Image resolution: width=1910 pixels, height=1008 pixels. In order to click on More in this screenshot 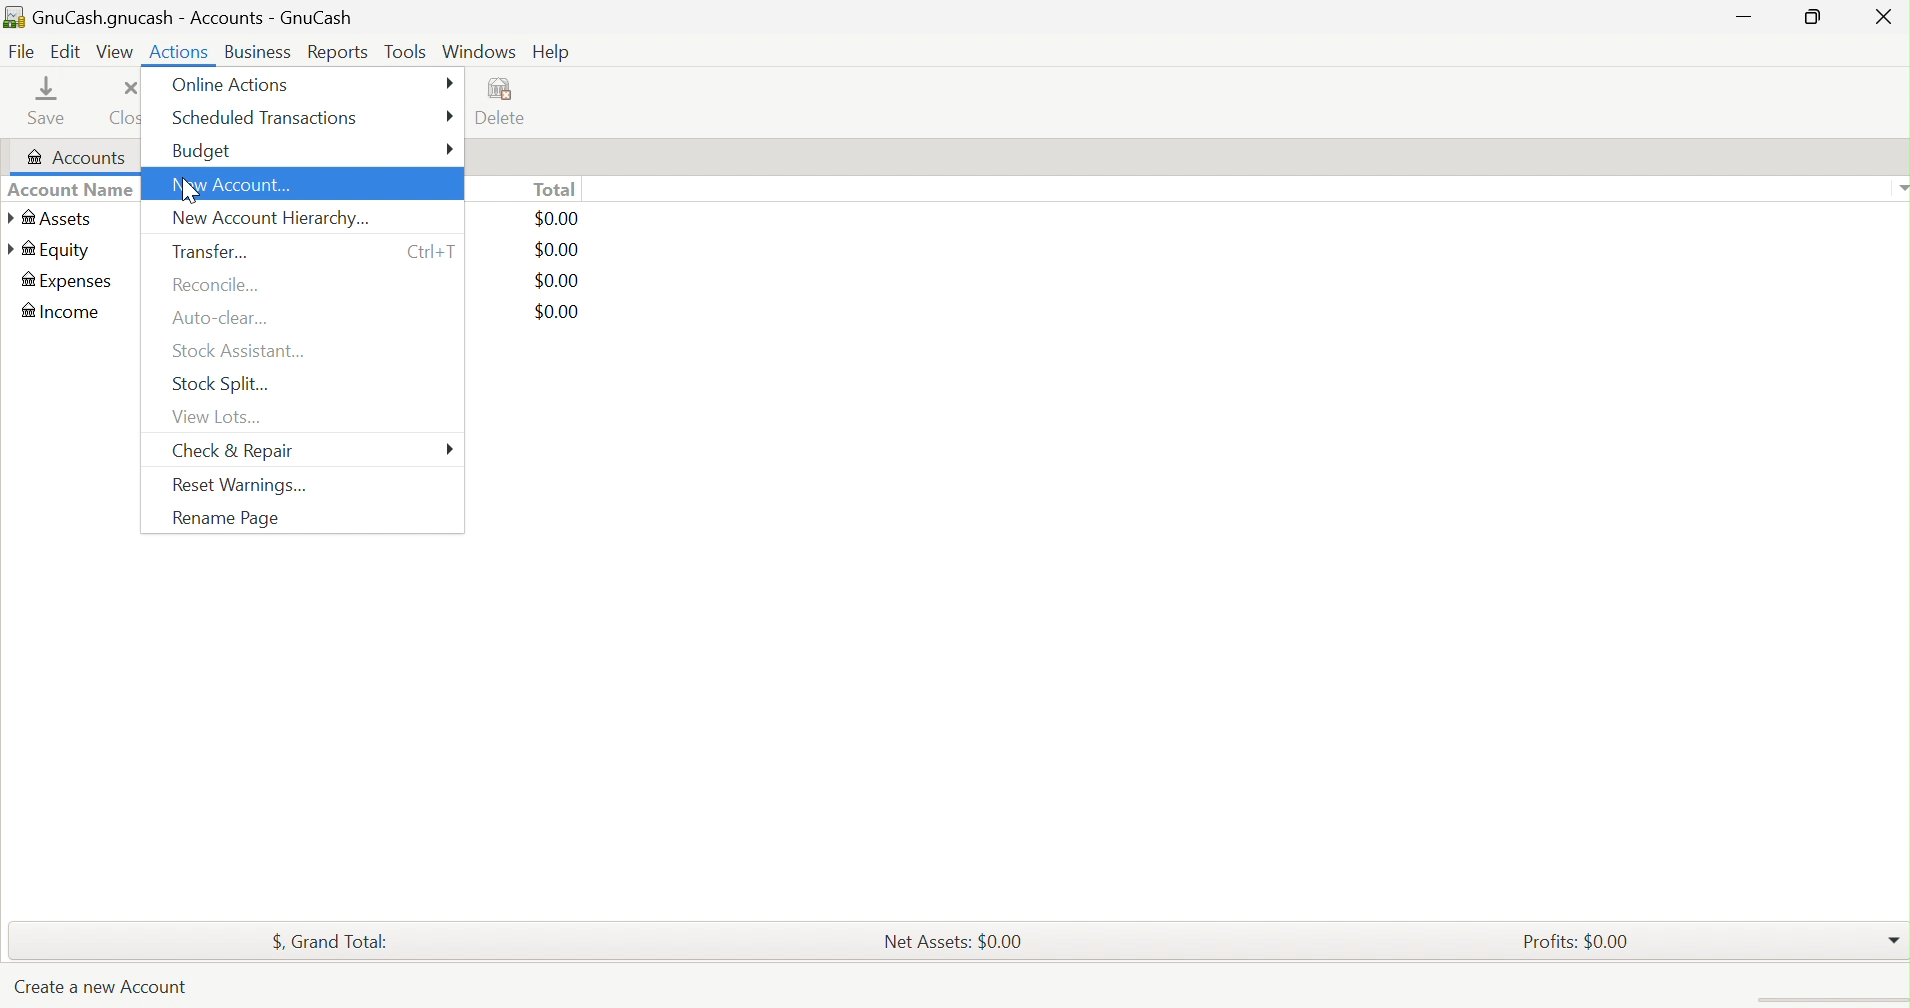, I will do `click(446, 118)`.